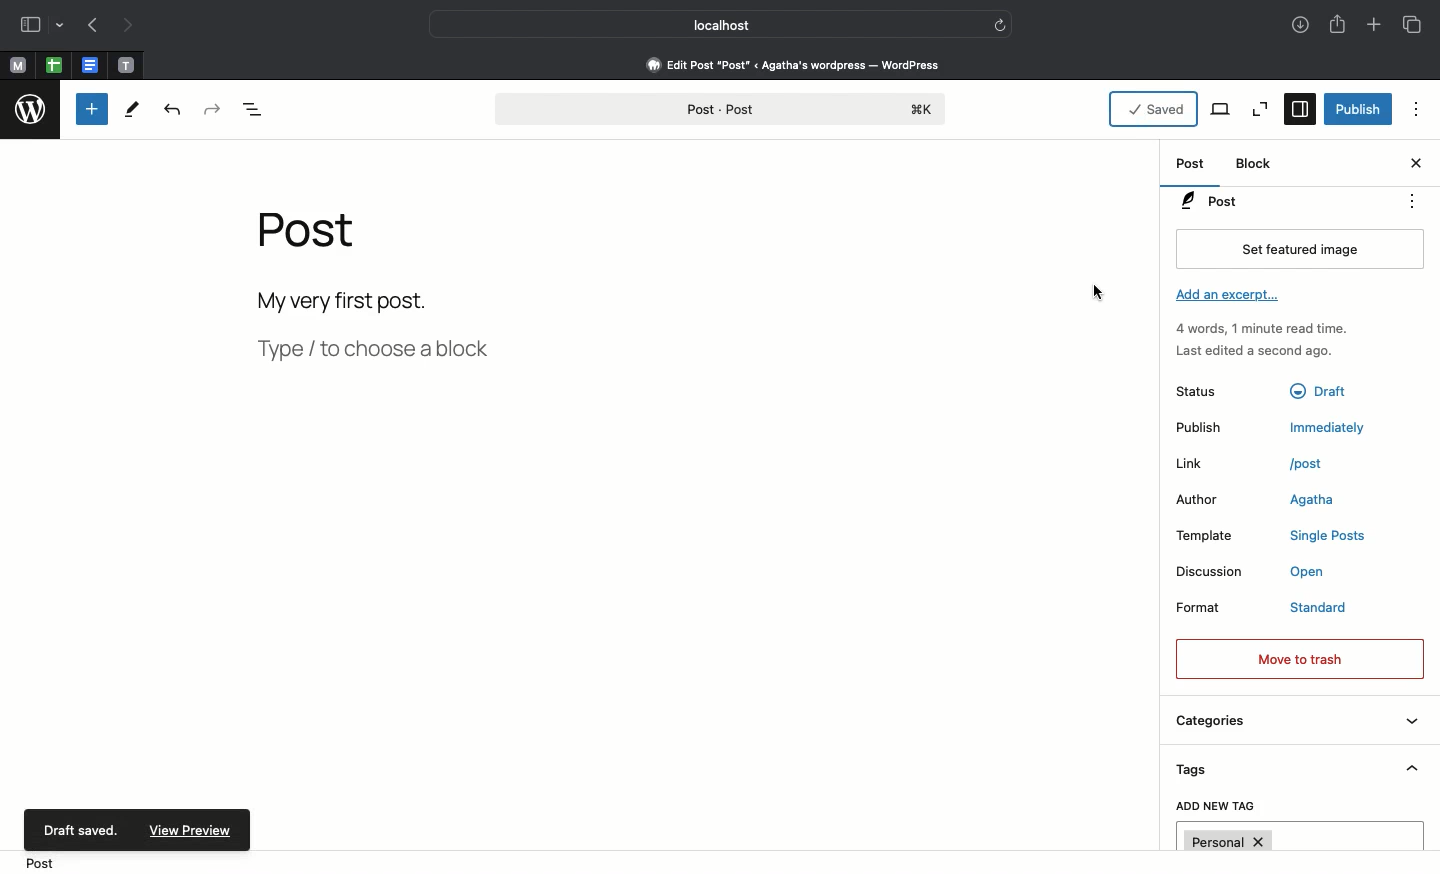 Image resolution: width=1440 pixels, height=874 pixels. I want to click on Redo, so click(210, 107).